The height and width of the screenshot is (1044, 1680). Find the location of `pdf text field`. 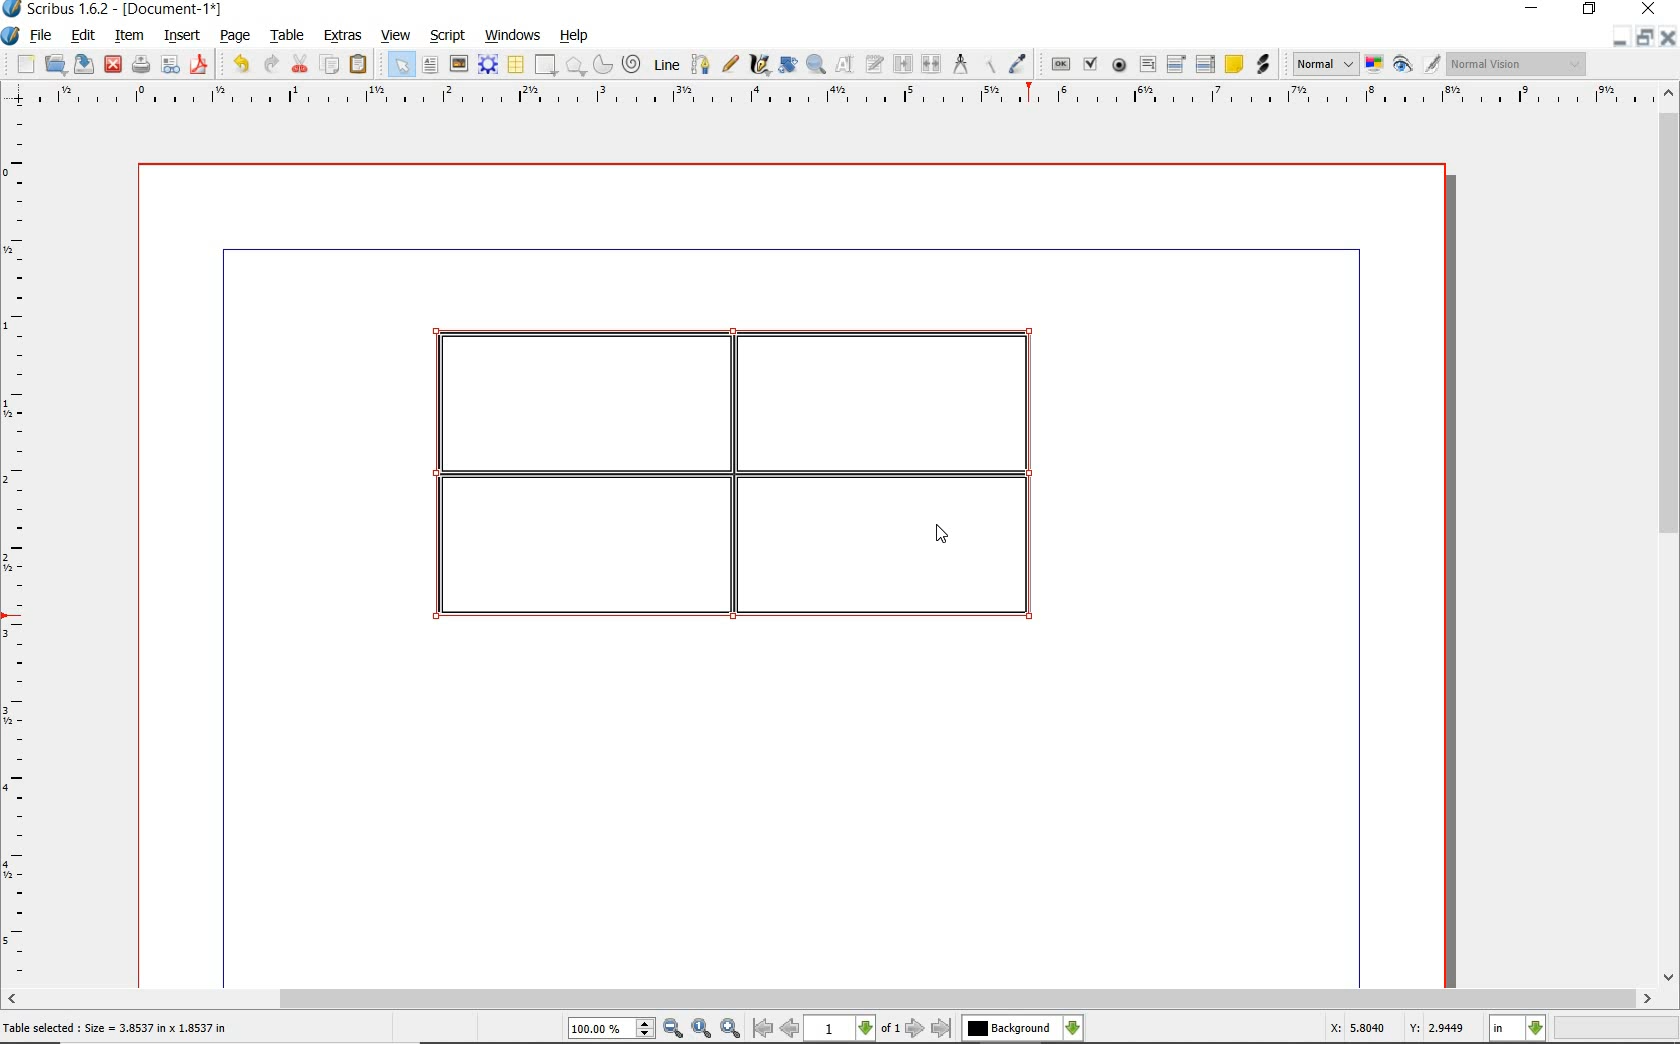

pdf text field is located at coordinates (1148, 64).